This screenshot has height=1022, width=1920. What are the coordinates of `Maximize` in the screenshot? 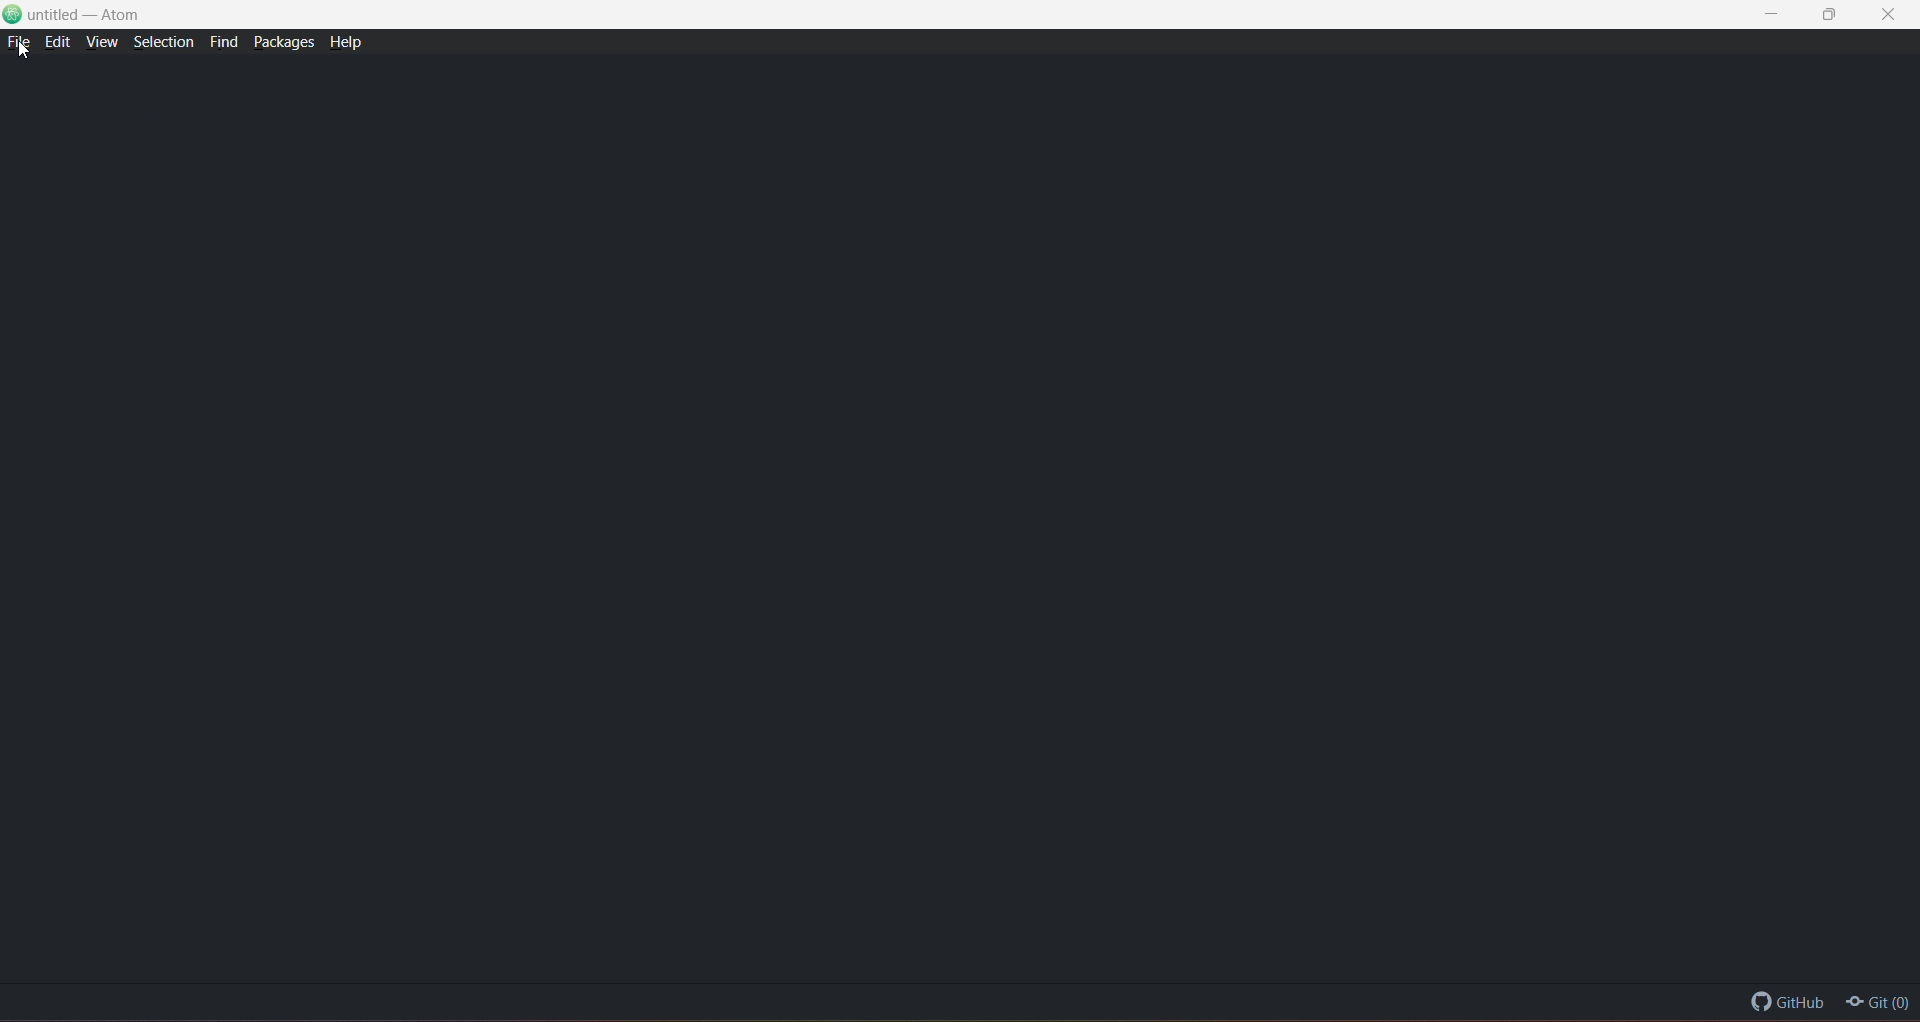 It's located at (1834, 15).